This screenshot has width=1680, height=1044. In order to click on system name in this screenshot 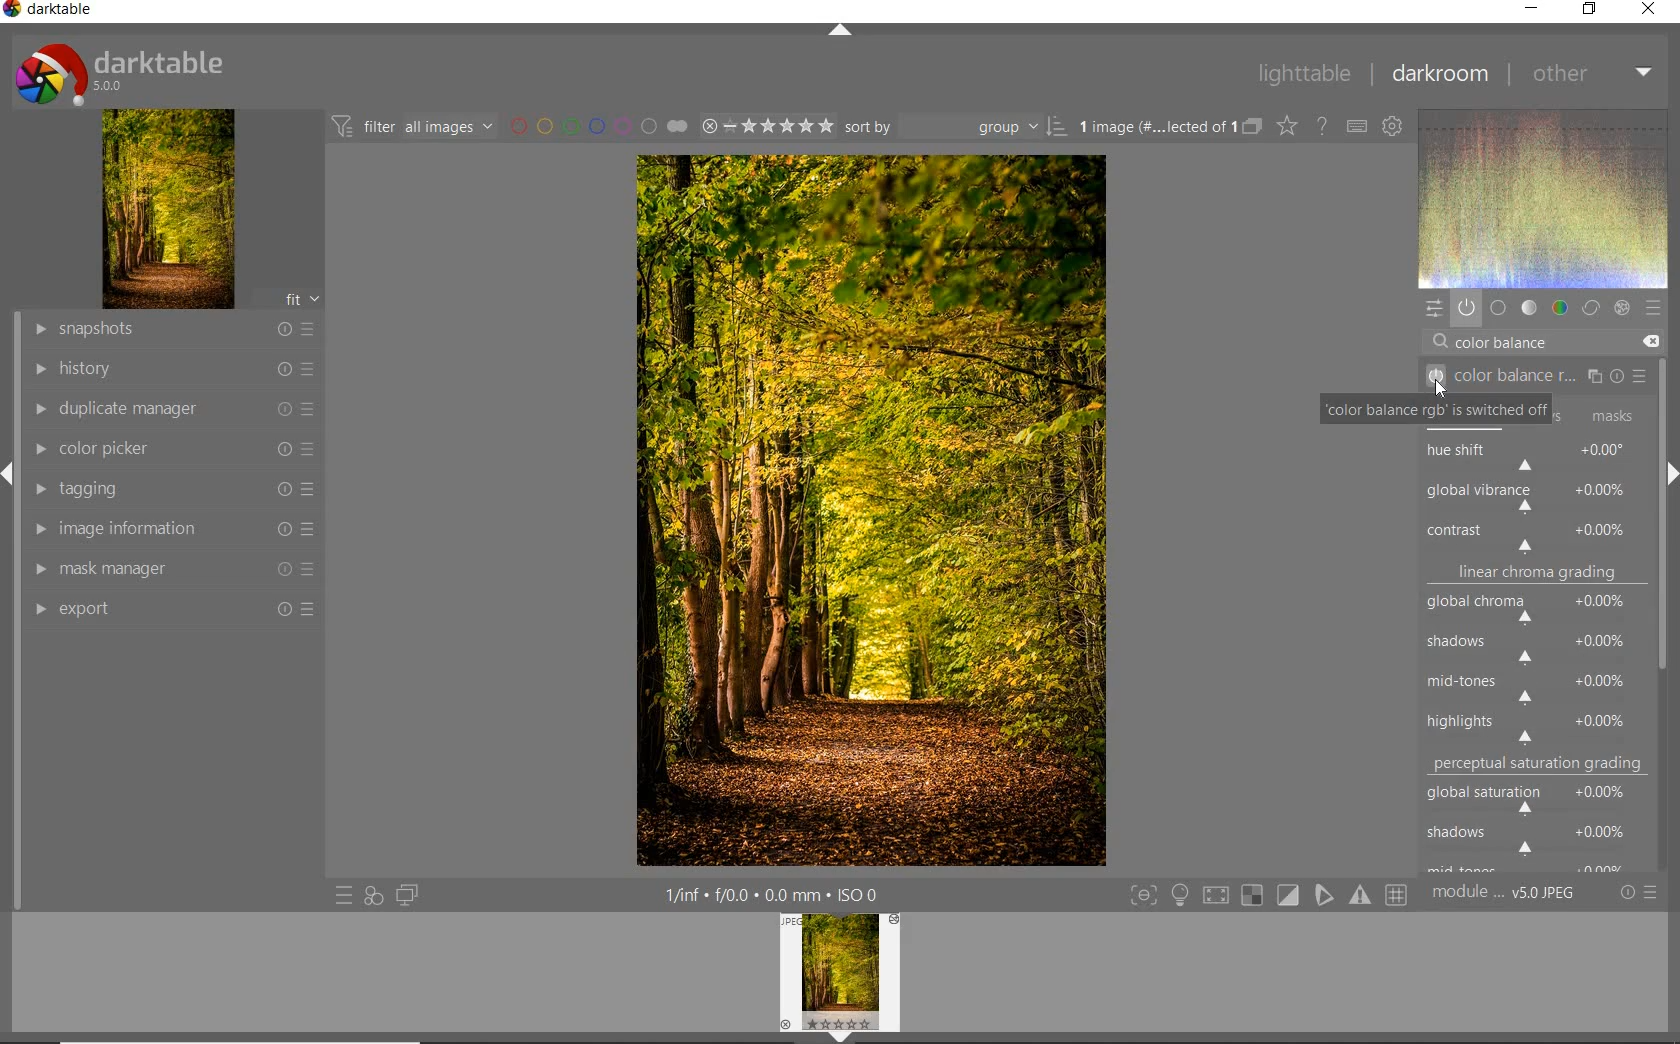, I will do `click(48, 10)`.